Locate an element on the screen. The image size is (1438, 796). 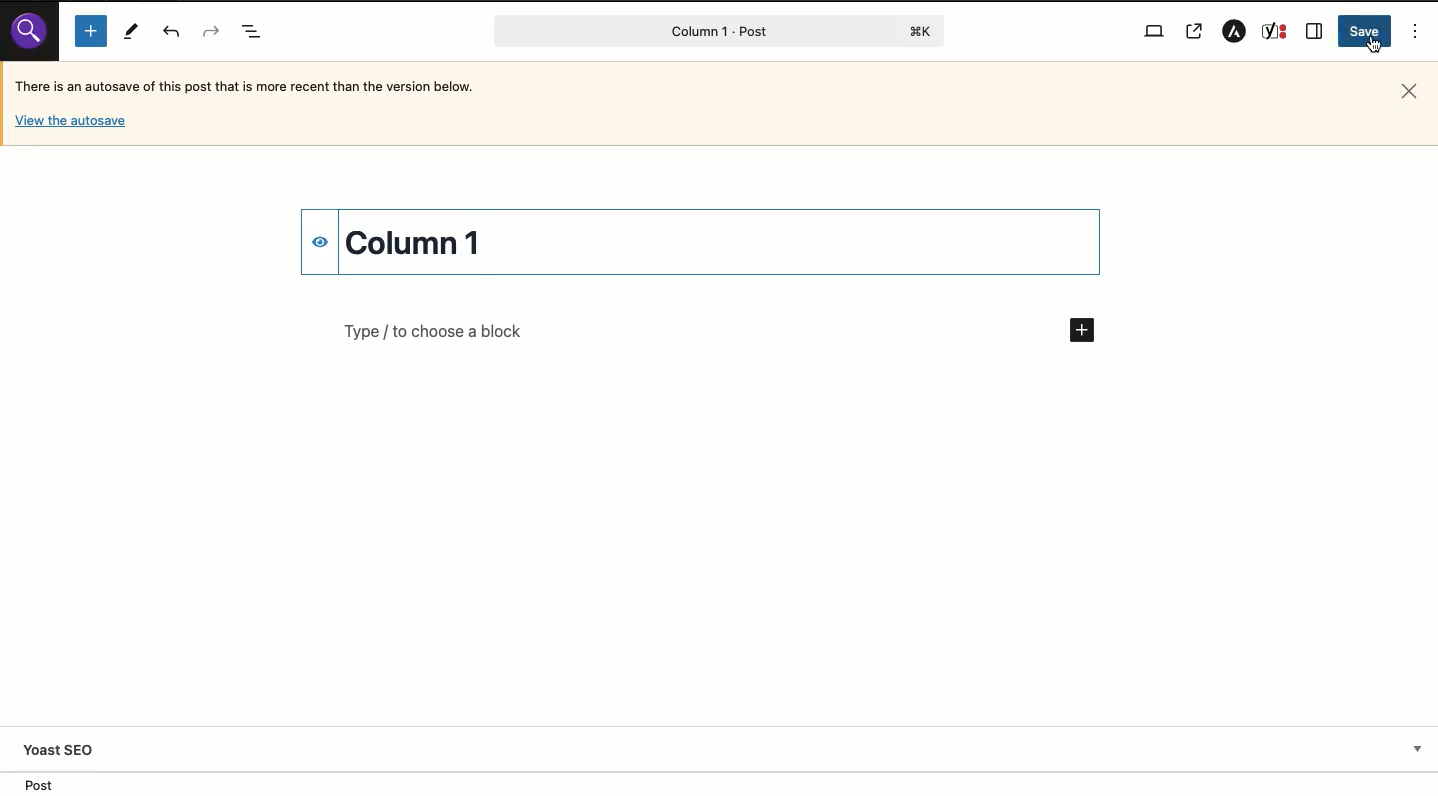
 Change is located at coordinates (419, 240).